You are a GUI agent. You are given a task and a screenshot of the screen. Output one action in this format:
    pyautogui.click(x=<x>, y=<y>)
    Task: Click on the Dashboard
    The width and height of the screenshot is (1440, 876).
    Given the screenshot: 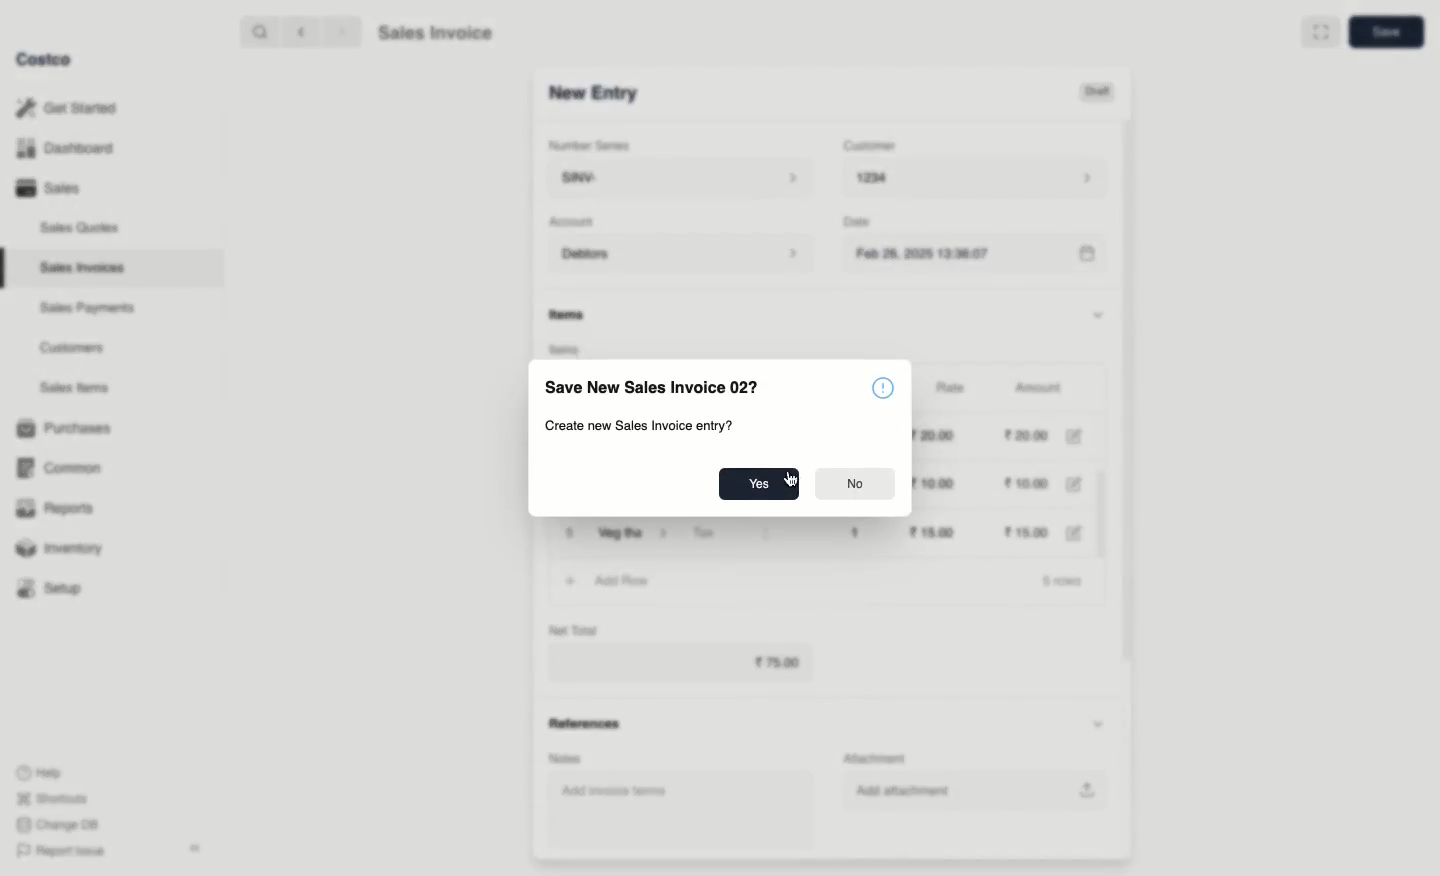 What is the action you would take?
    pyautogui.click(x=62, y=149)
    